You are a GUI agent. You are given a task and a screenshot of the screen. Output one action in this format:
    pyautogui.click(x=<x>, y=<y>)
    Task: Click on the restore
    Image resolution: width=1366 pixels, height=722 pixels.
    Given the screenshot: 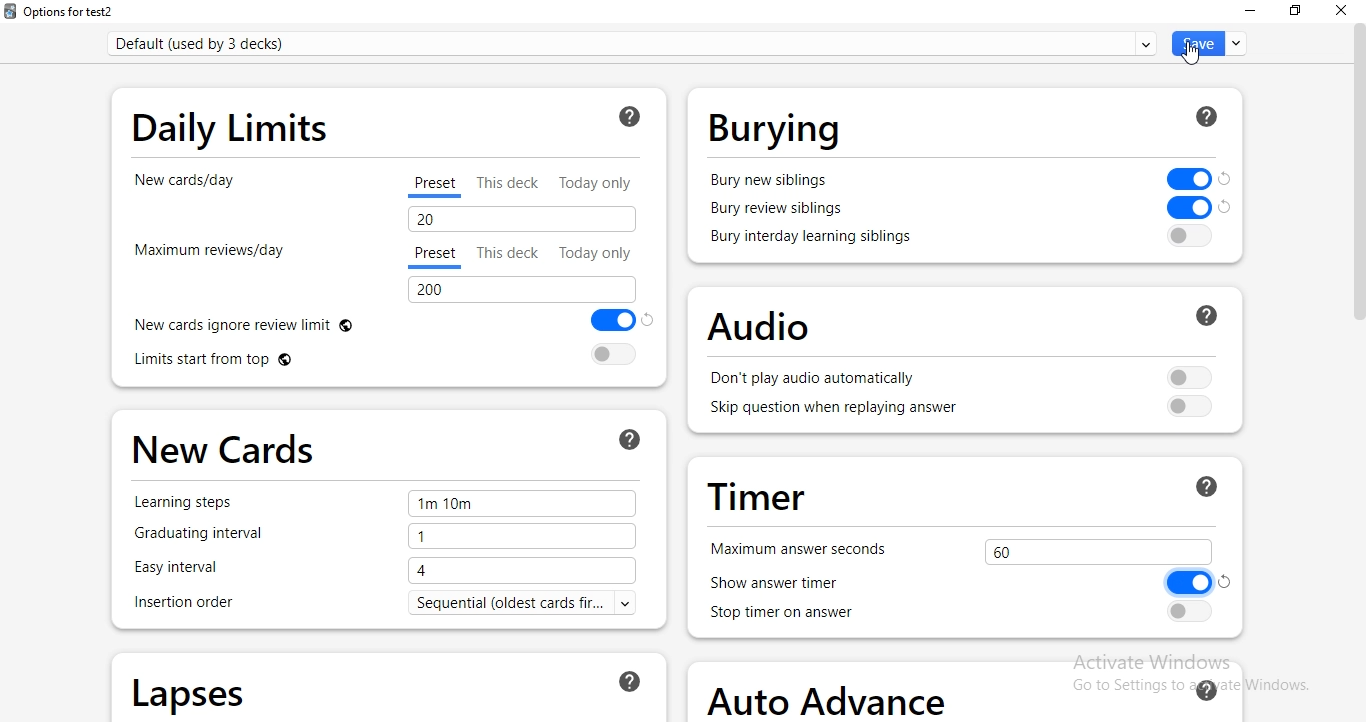 What is the action you would take?
    pyautogui.click(x=1296, y=13)
    